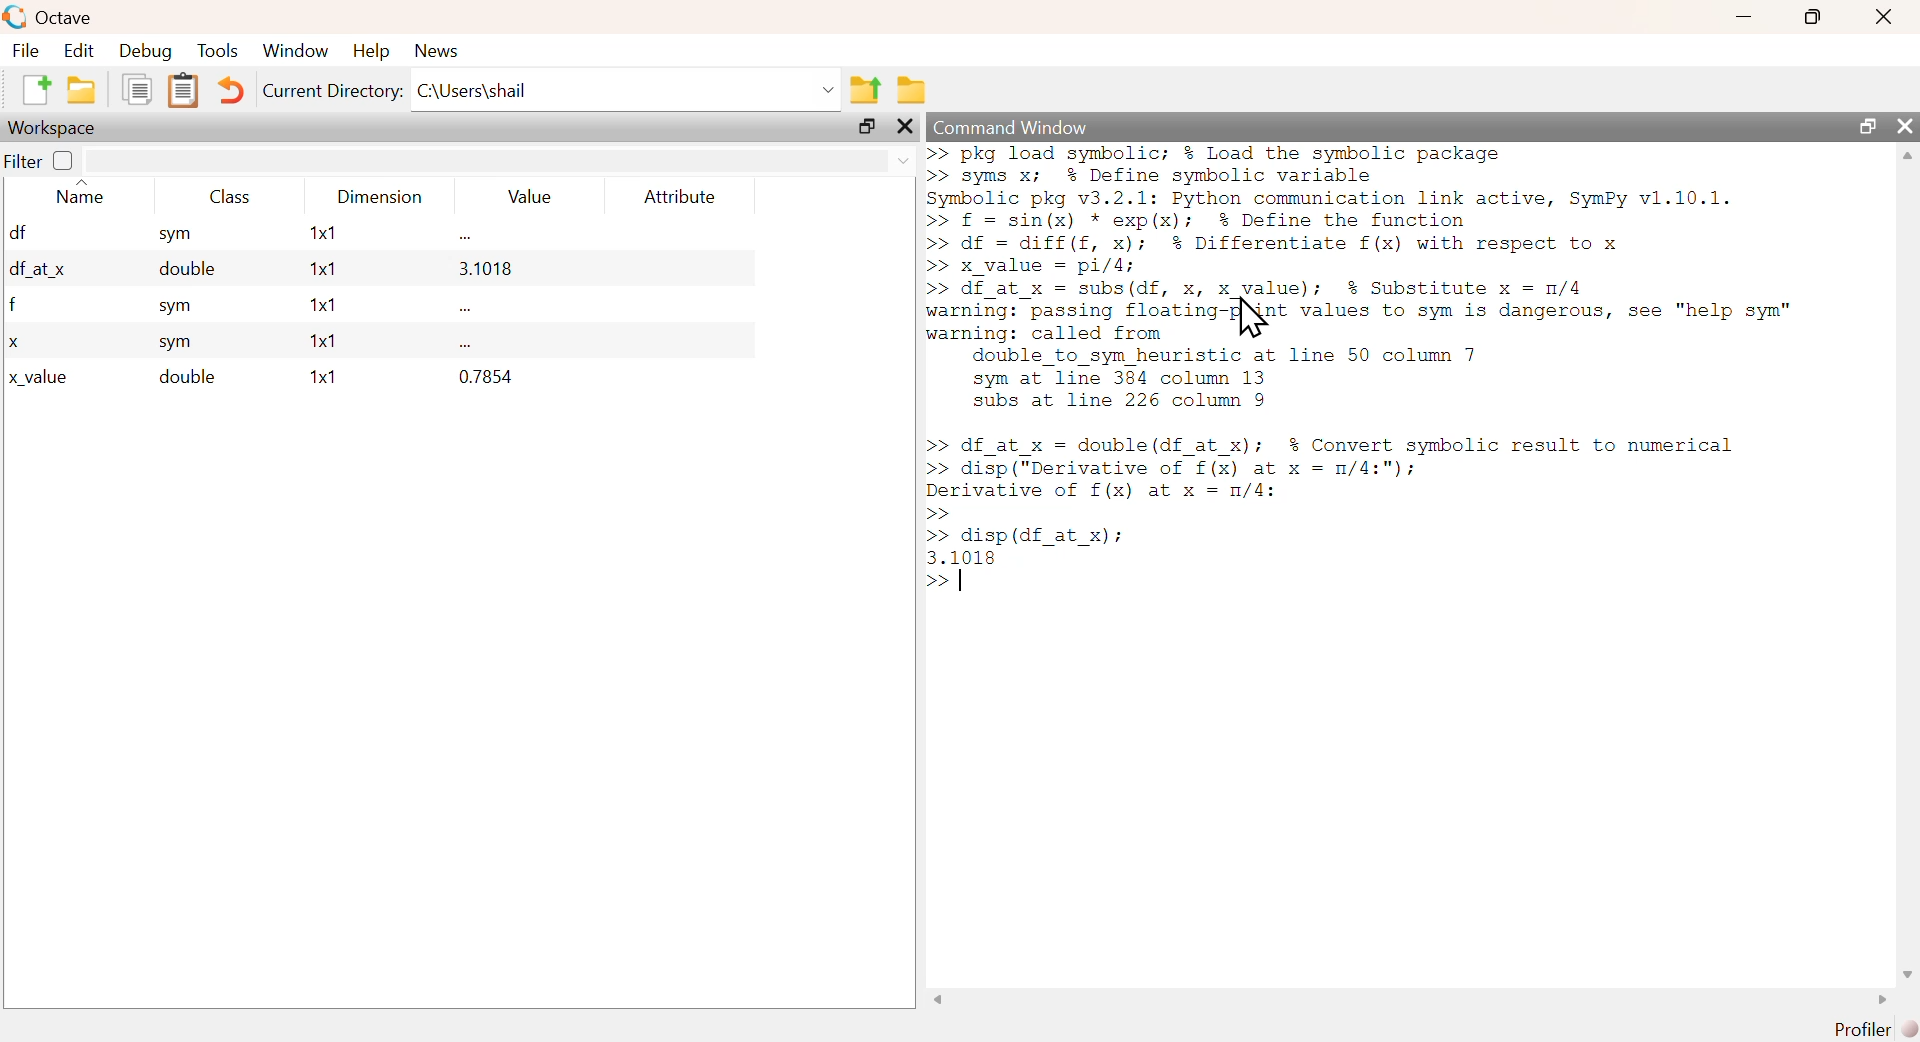 This screenshot has height=1042, width=1920. Describe the element at coordinates (18, 231) in the screenshot. I see `df` at that location.